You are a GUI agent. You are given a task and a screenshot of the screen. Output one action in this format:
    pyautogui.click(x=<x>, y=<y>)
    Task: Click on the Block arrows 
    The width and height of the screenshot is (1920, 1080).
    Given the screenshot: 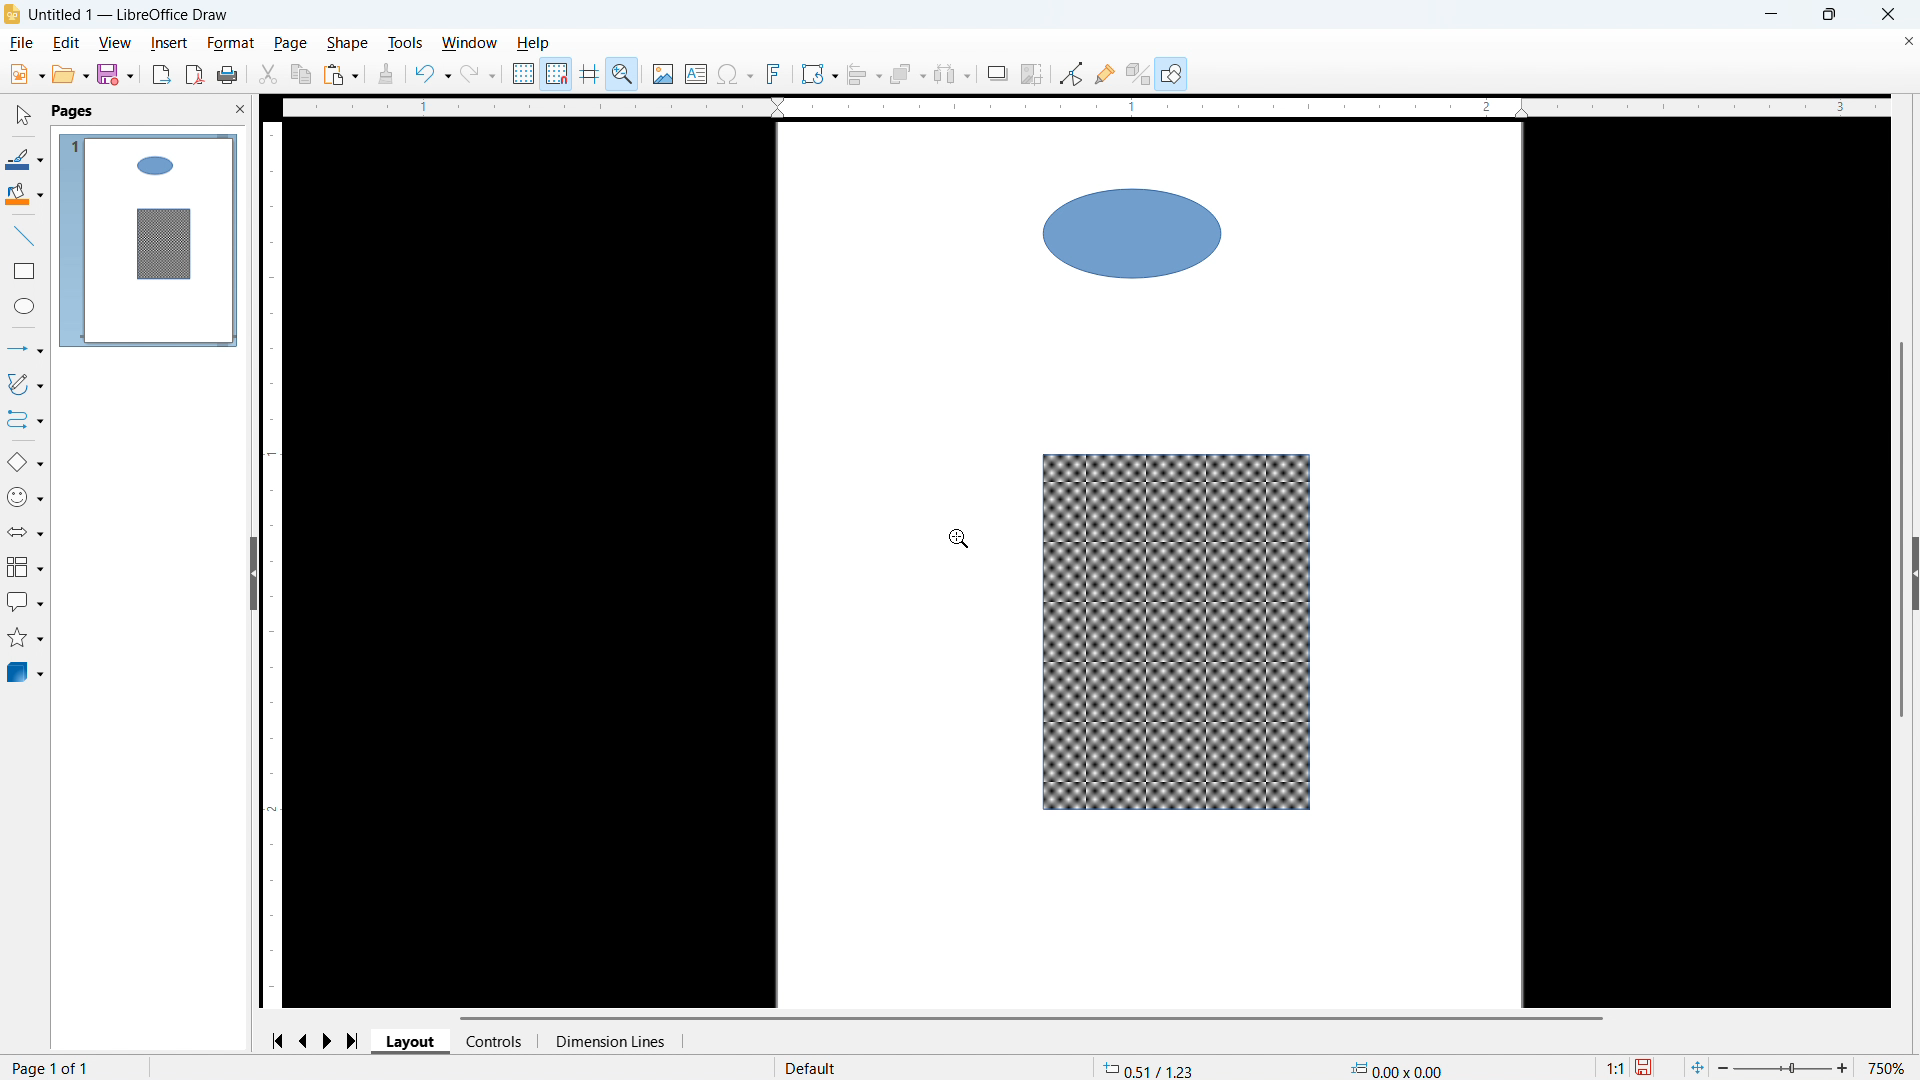 What is the action you would take?
    pyautogui.click(x=25, y=532)
    